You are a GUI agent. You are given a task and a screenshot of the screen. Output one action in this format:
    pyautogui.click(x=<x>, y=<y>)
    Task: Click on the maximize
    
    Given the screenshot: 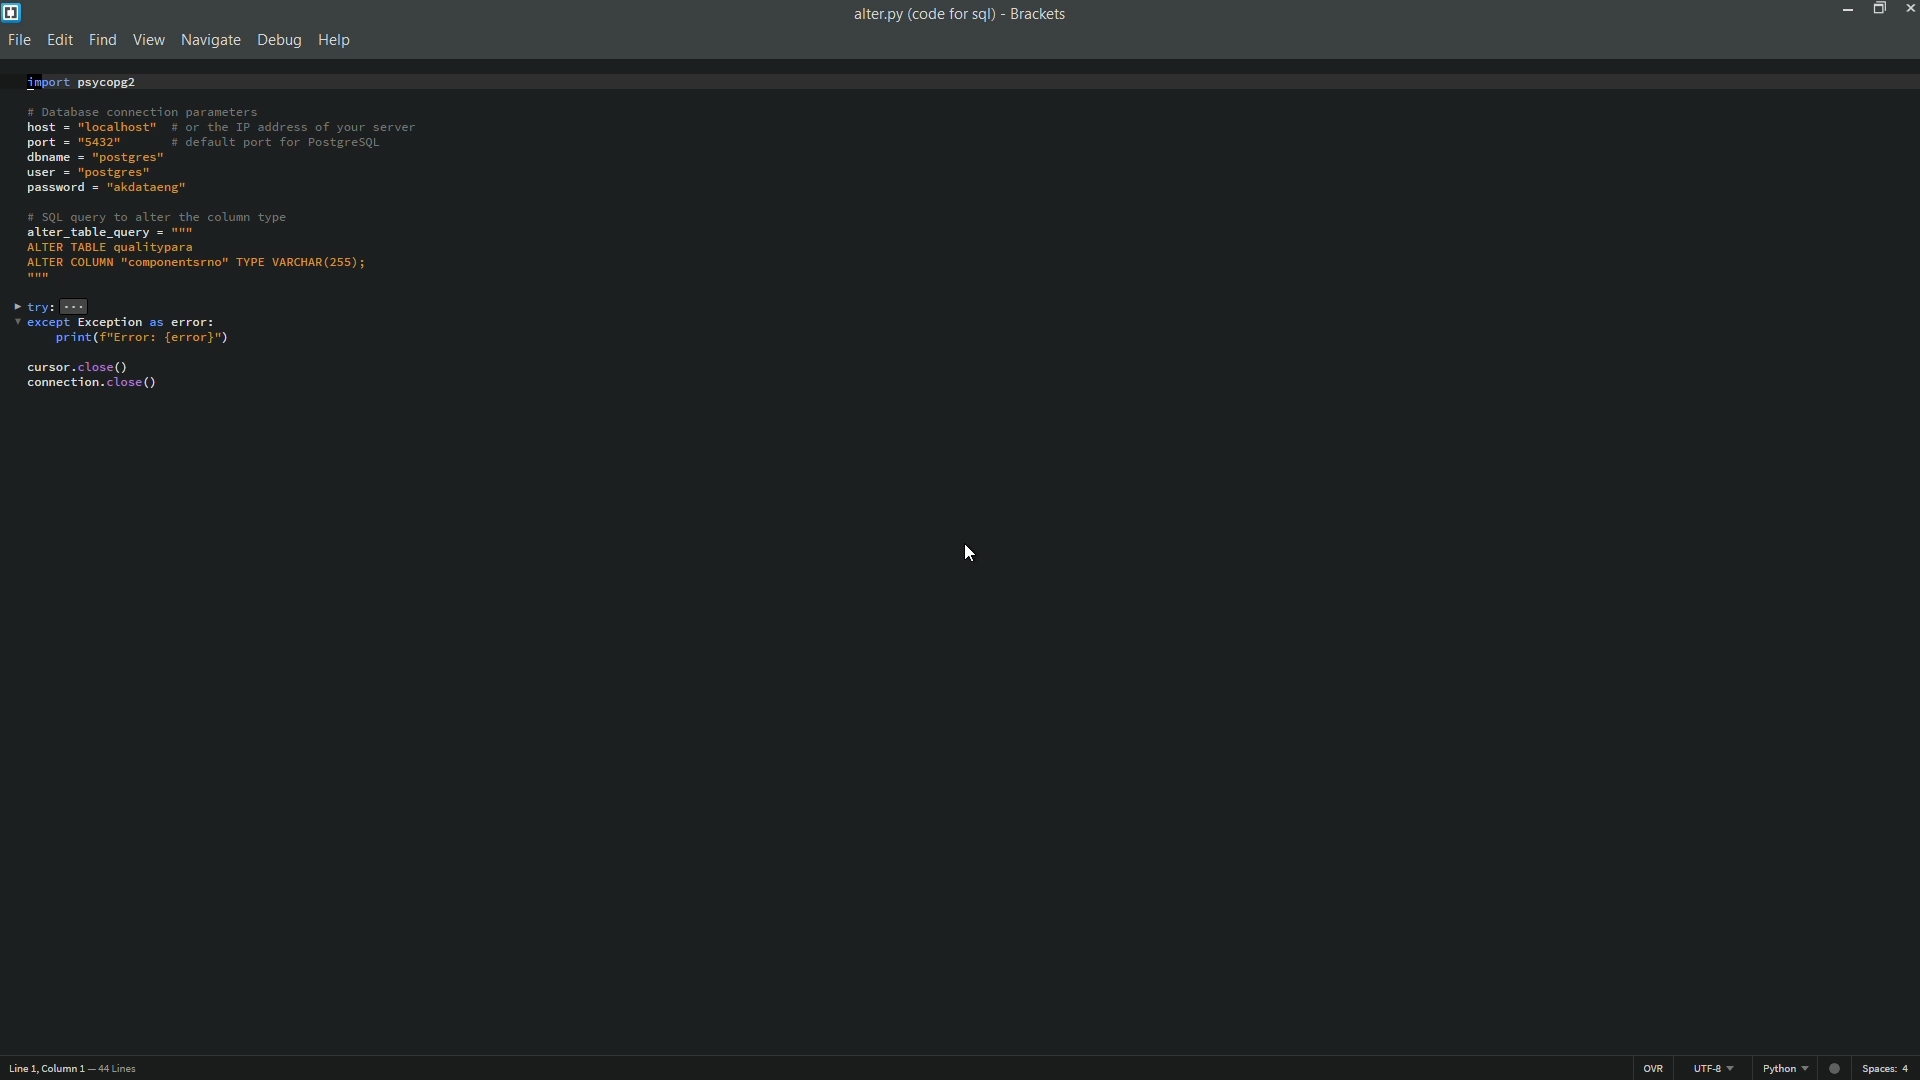 What is the action you would take?
    pyautogui.click(x=1876, y=9)
    